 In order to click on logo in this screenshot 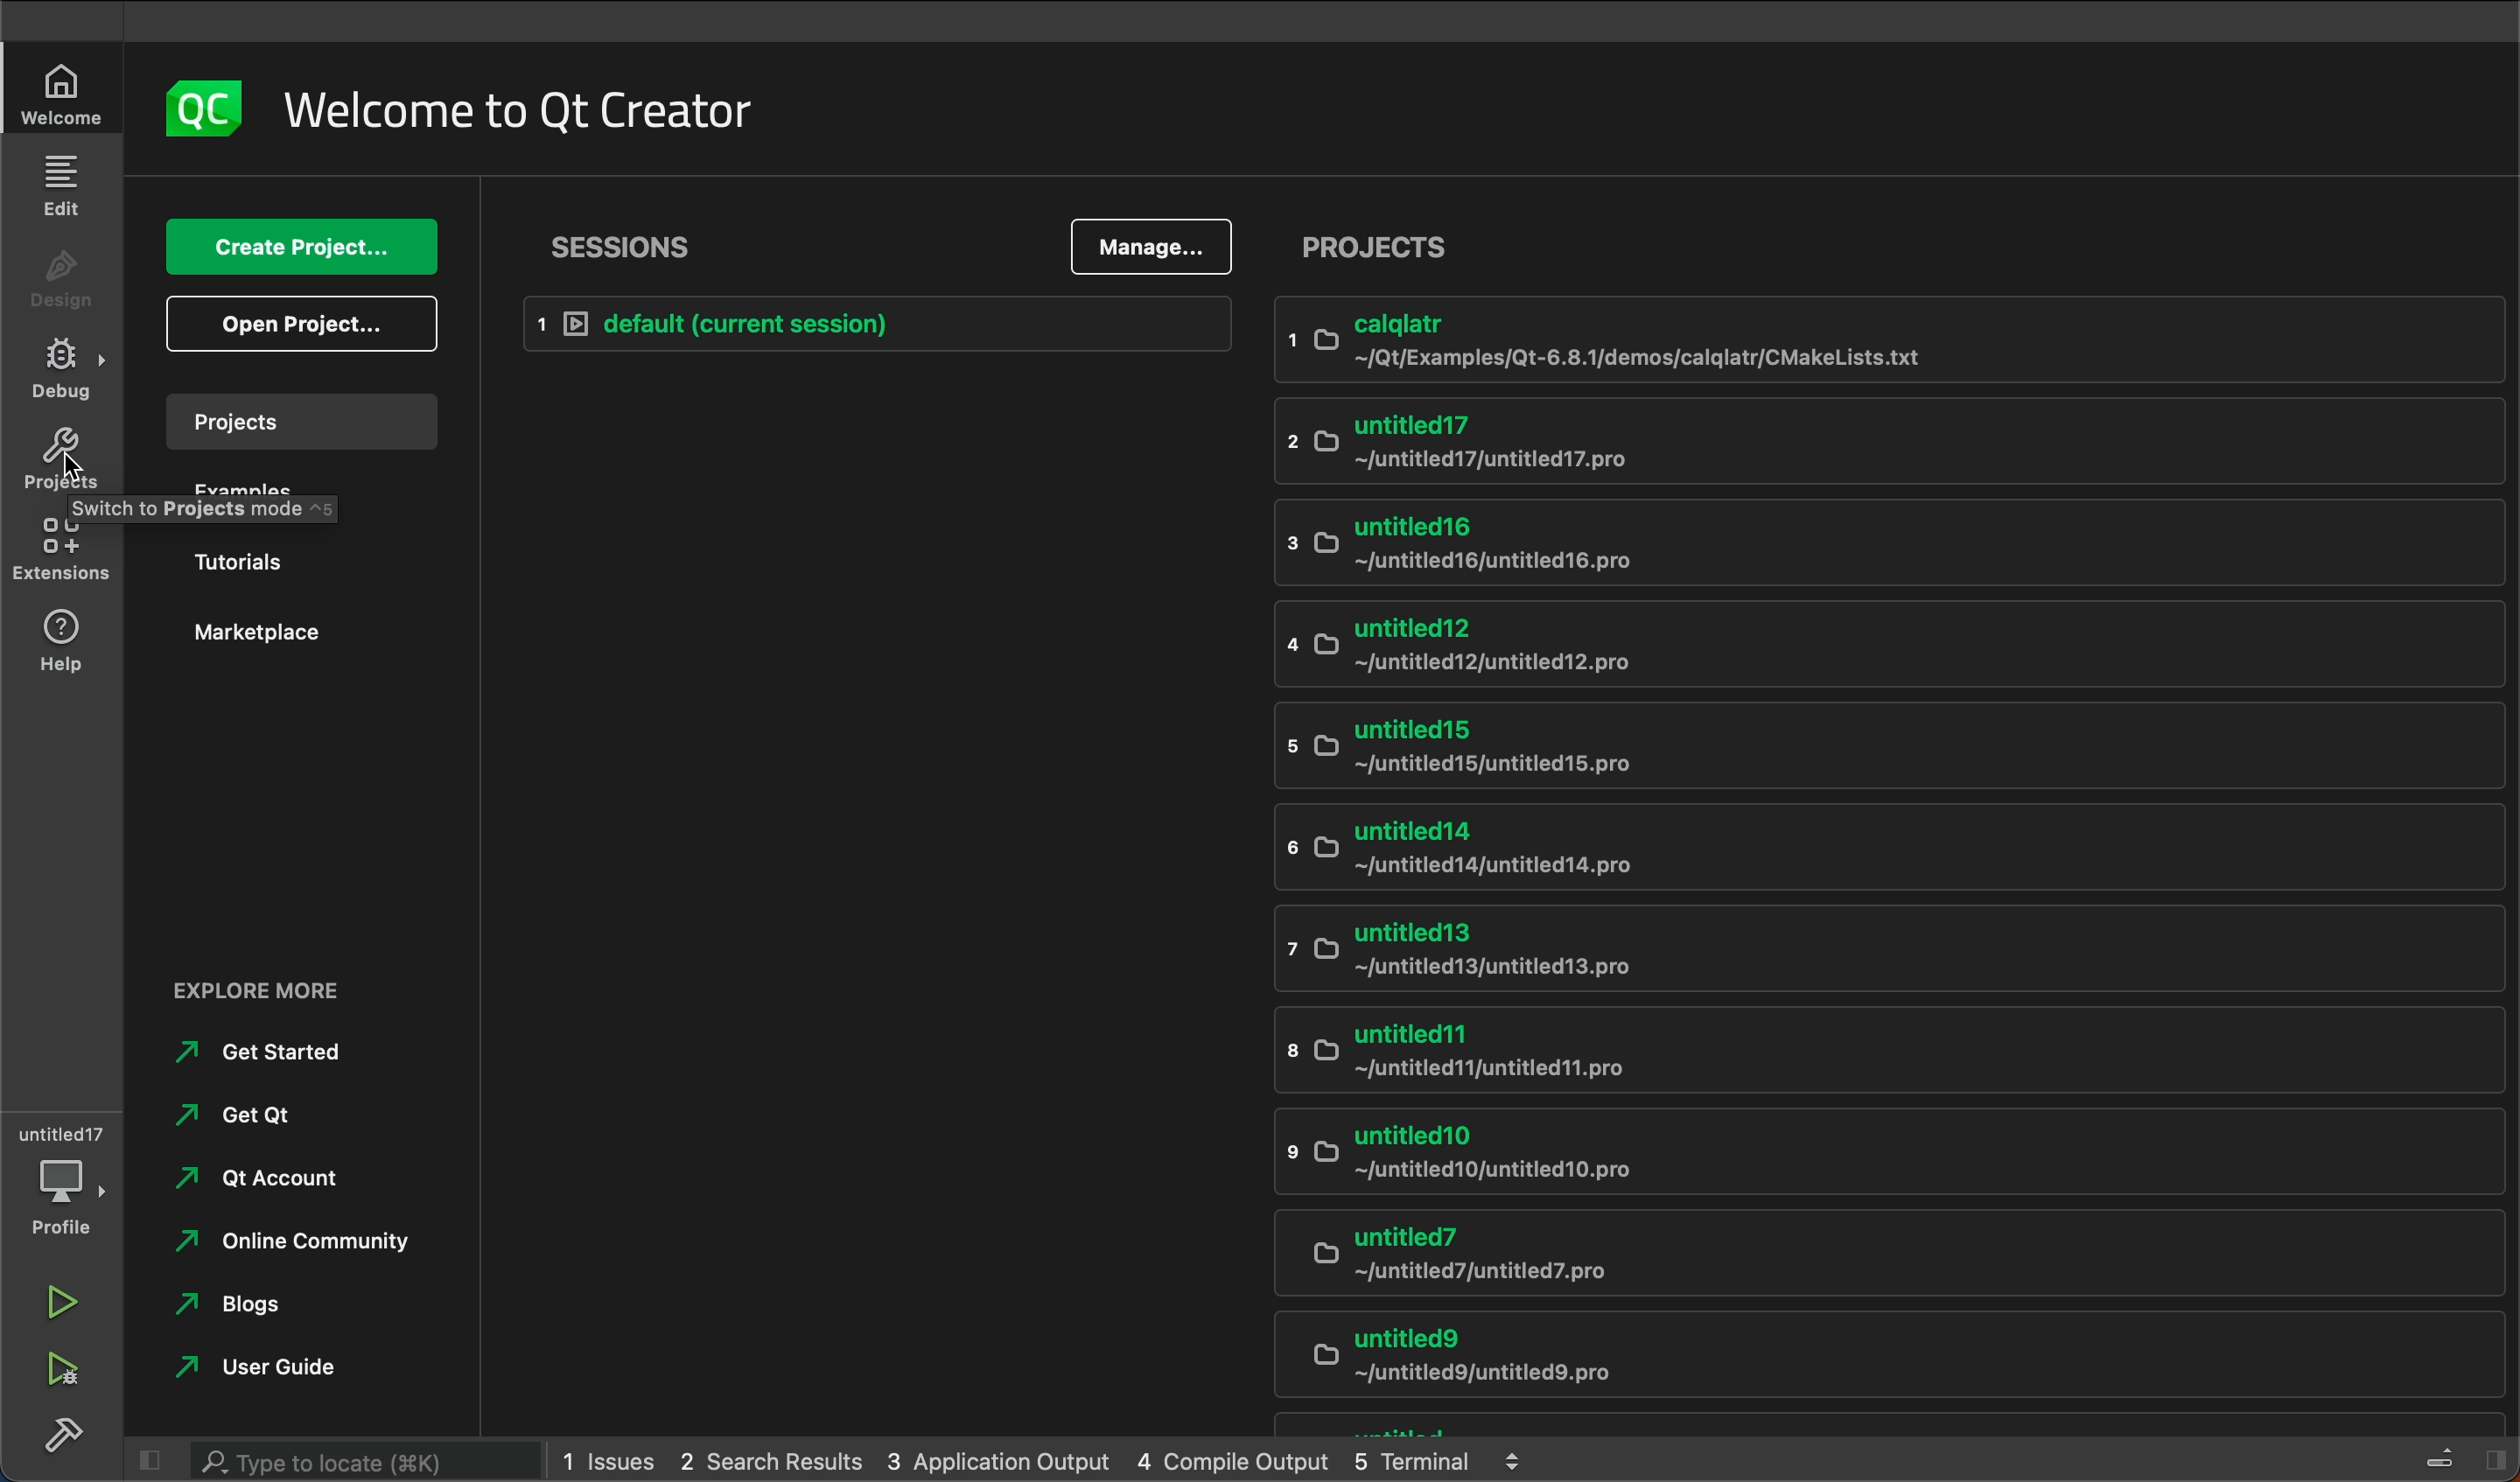, I will do `click(212, 108)`.